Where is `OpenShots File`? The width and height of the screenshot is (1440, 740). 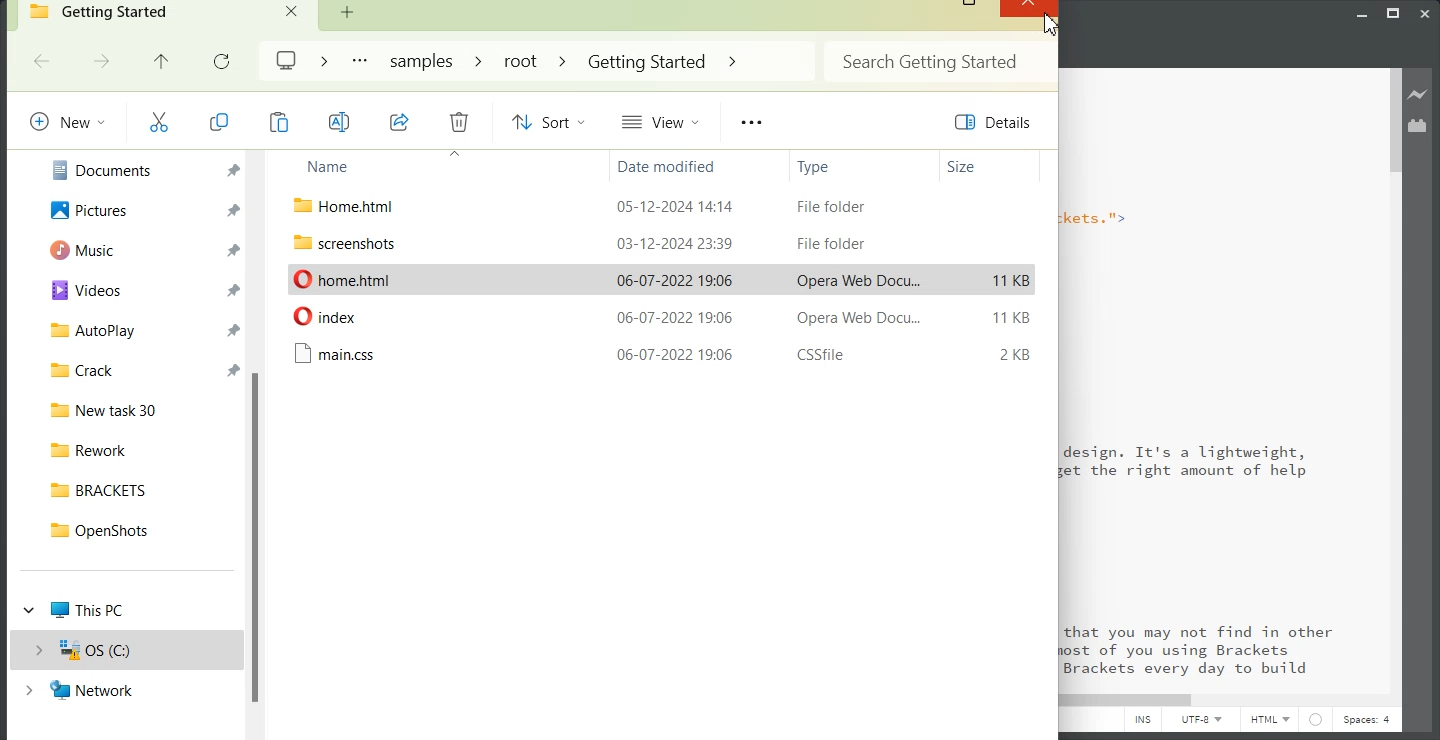 OpenShots File is located at coordinates (139, 530).